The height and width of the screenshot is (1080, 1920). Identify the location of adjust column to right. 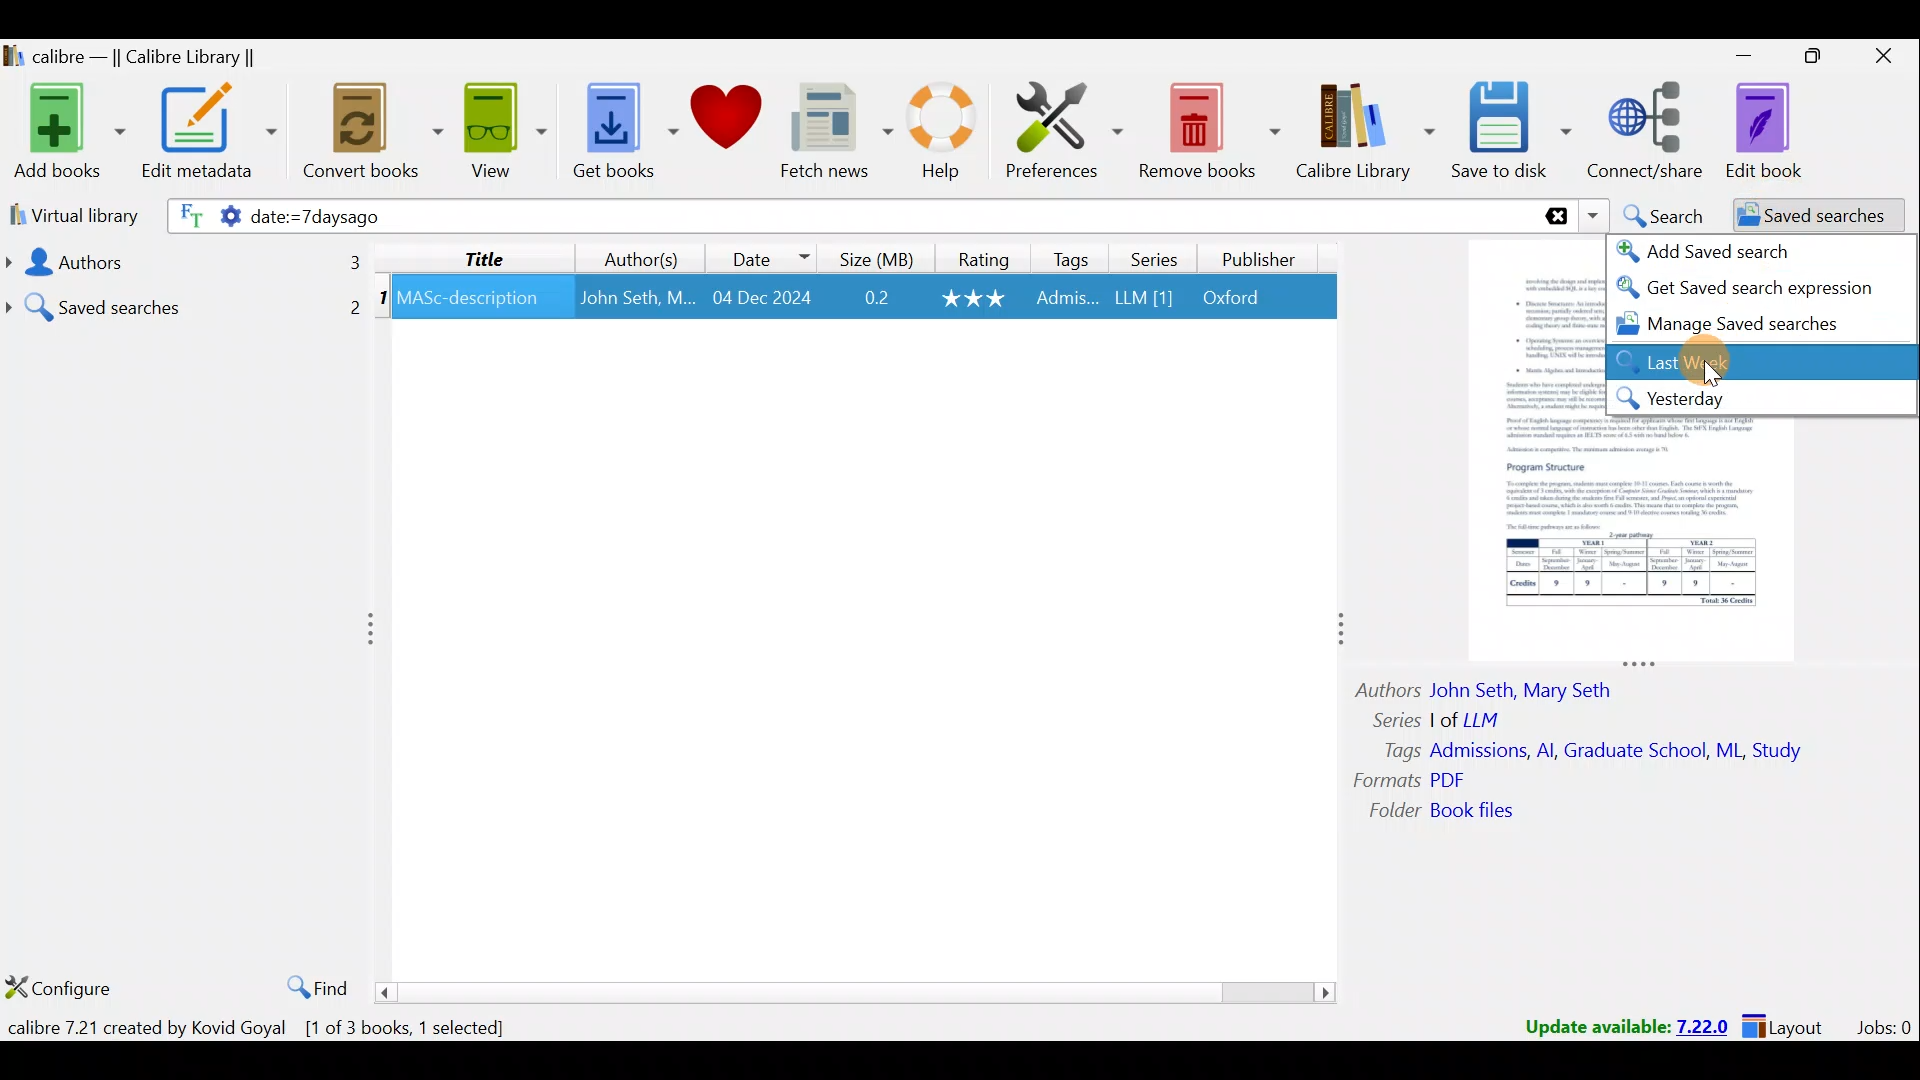
(1338, 634).